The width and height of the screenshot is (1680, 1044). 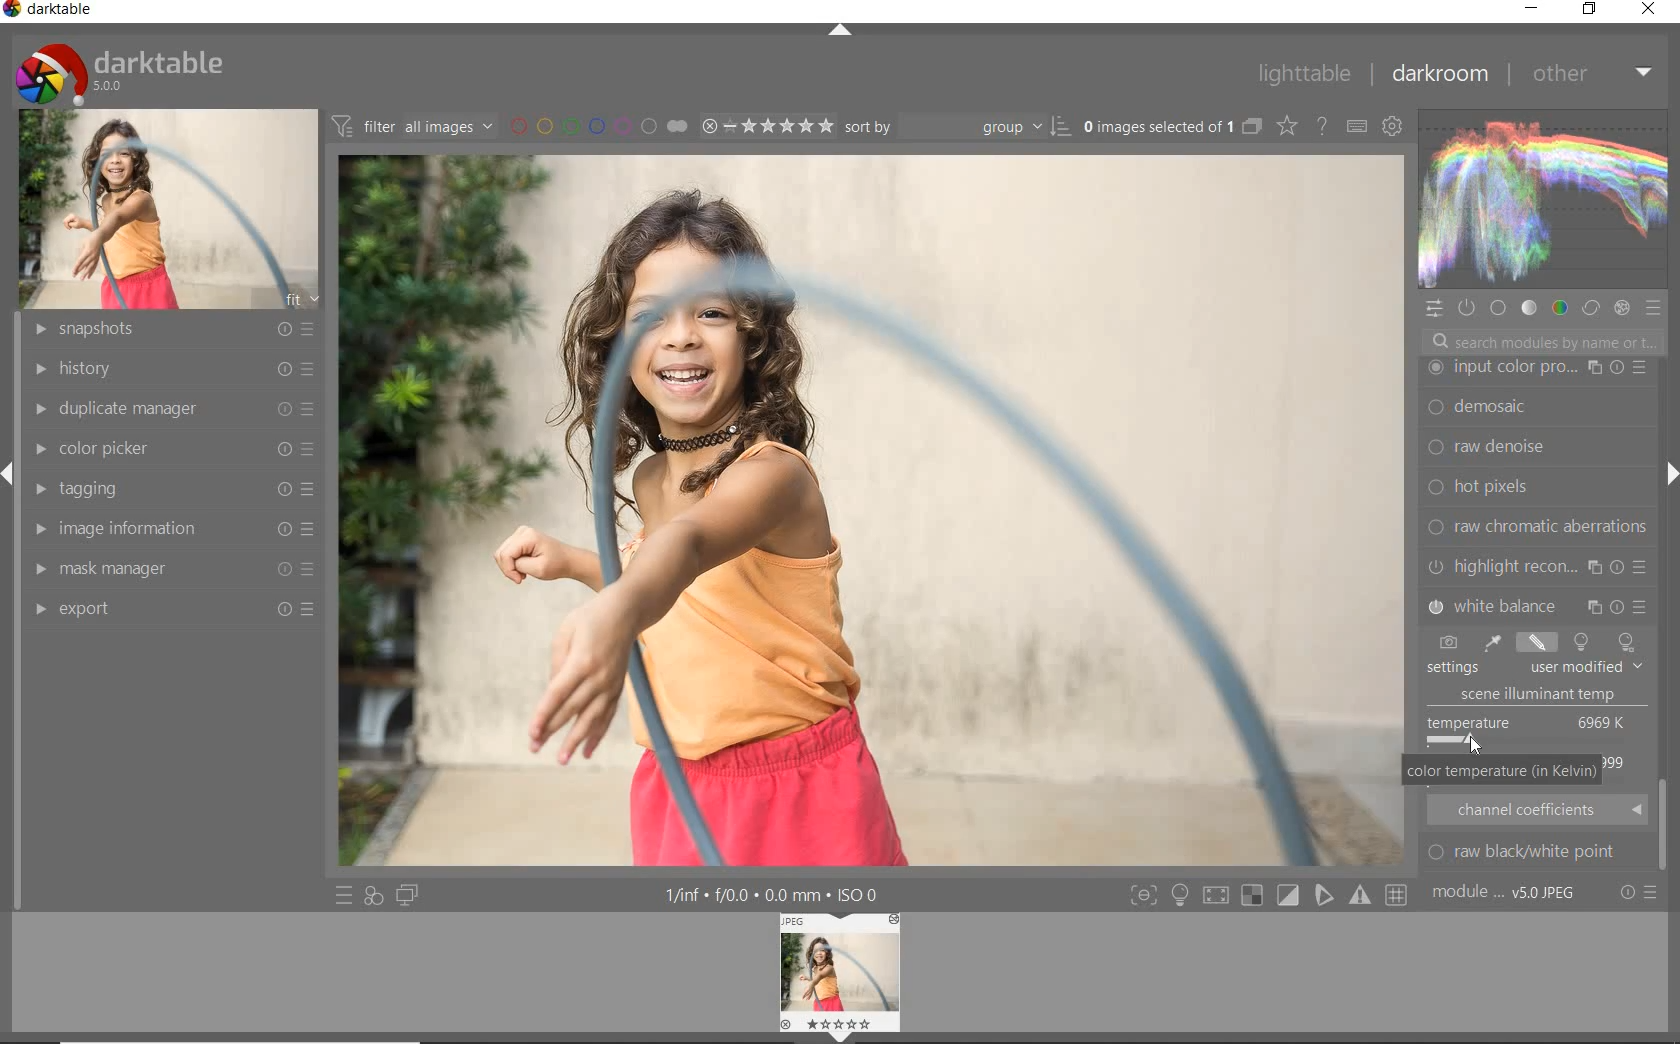 What do you see at coordinates (173, 609) in the screenshot?
I see `export` at bounding box center [173, 609].